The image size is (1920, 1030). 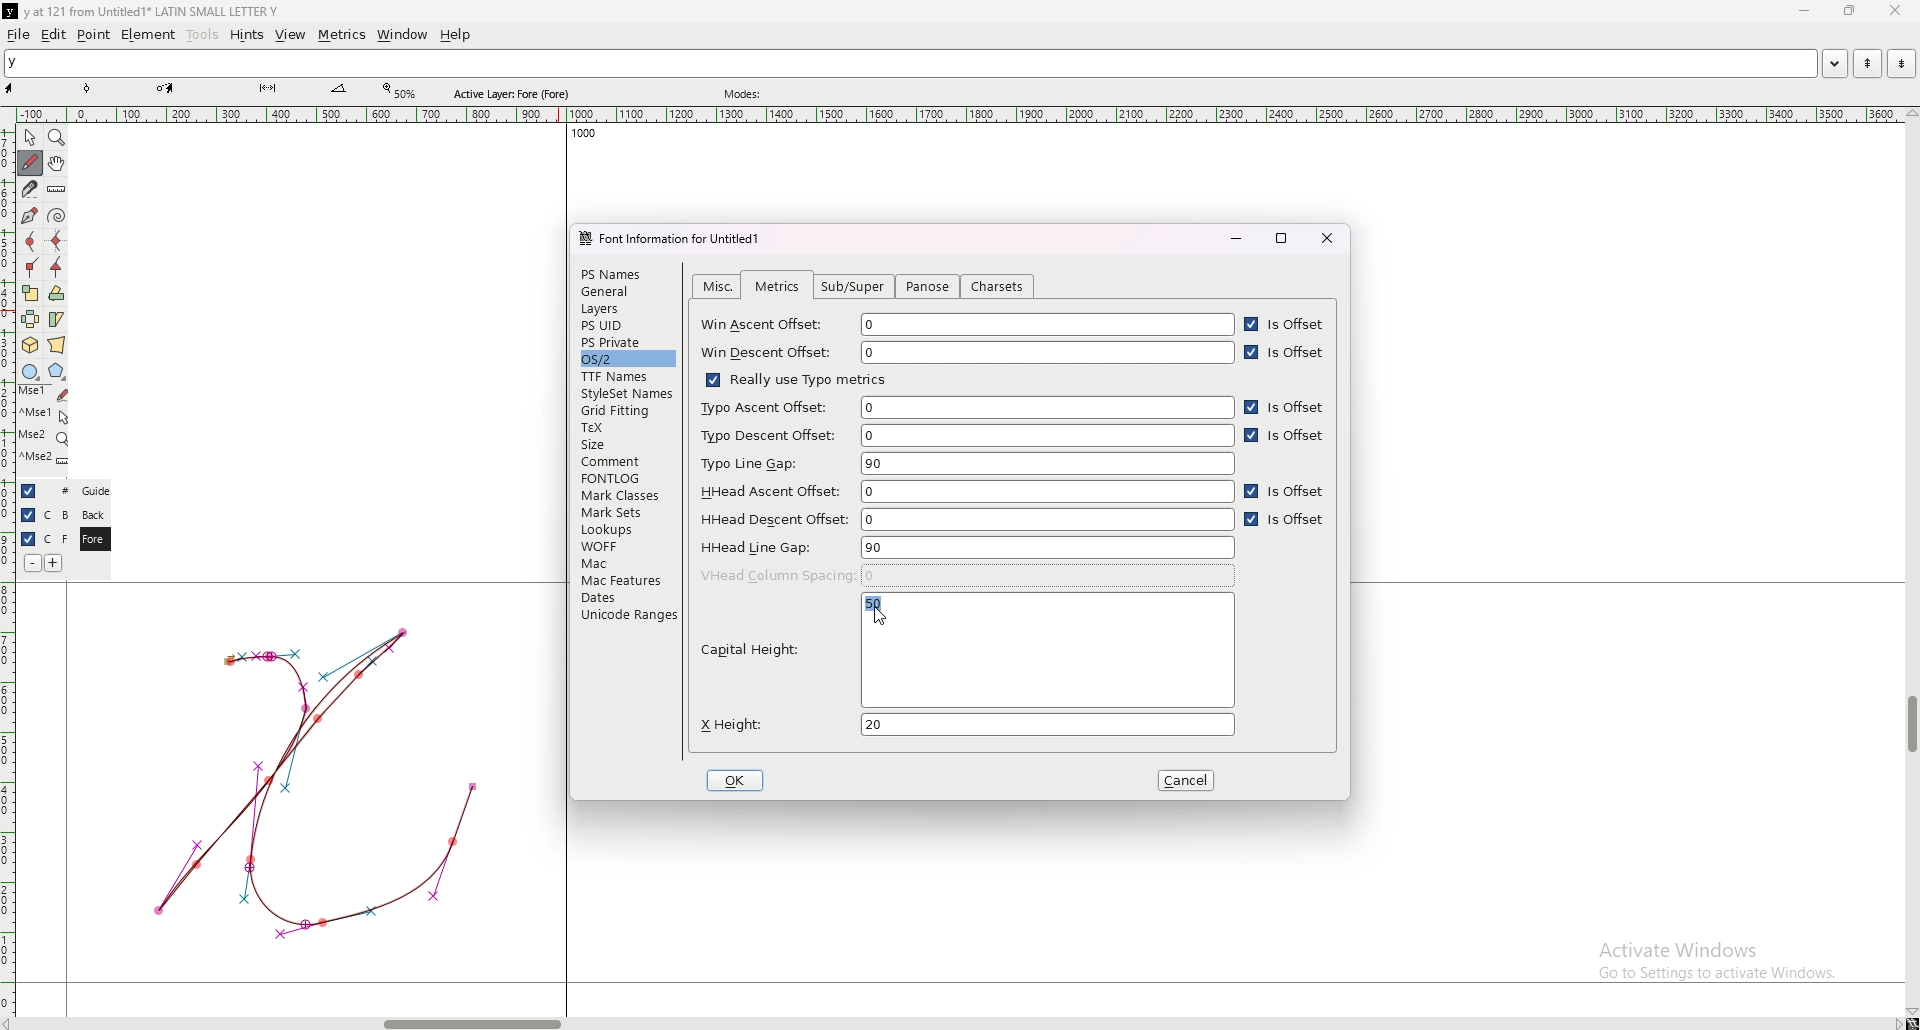 I want to click on measure distance, so click(x=57, y=191).